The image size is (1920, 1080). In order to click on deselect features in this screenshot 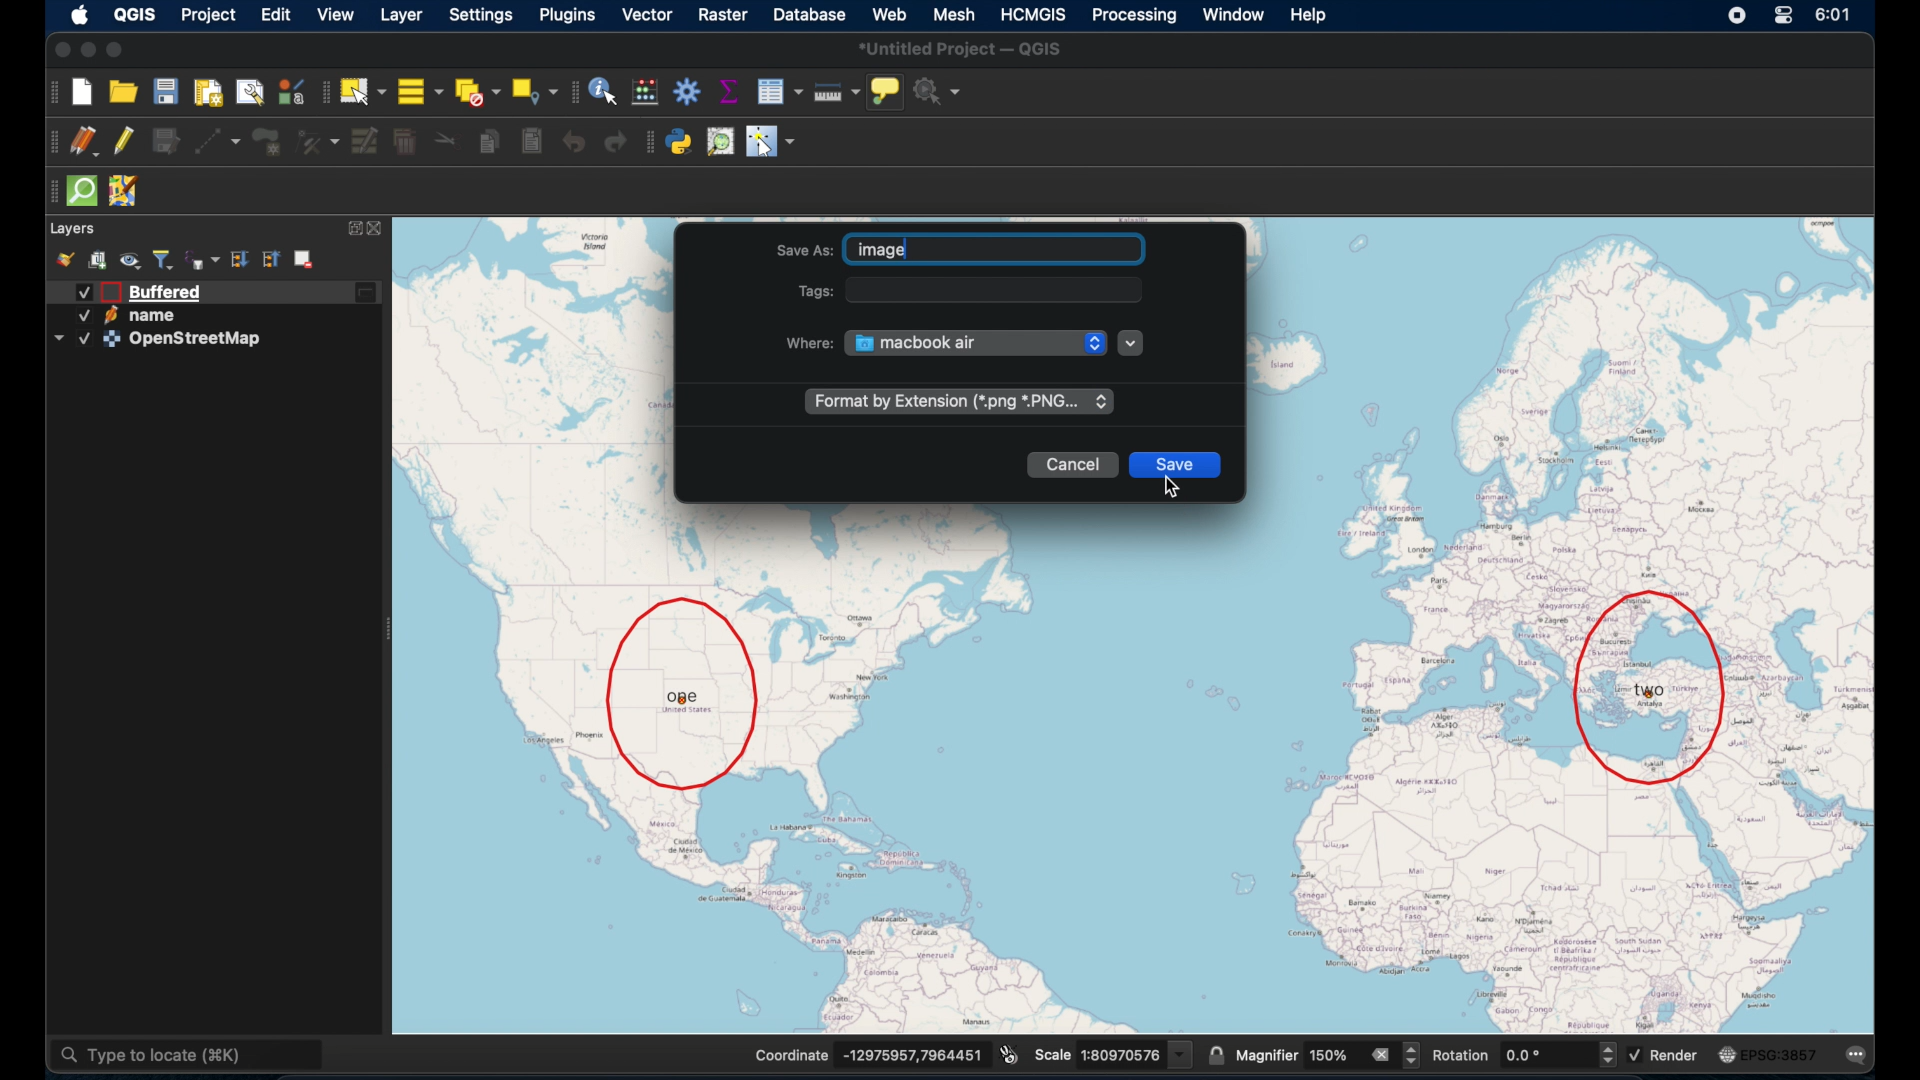, I will do `click(476, 90)`.